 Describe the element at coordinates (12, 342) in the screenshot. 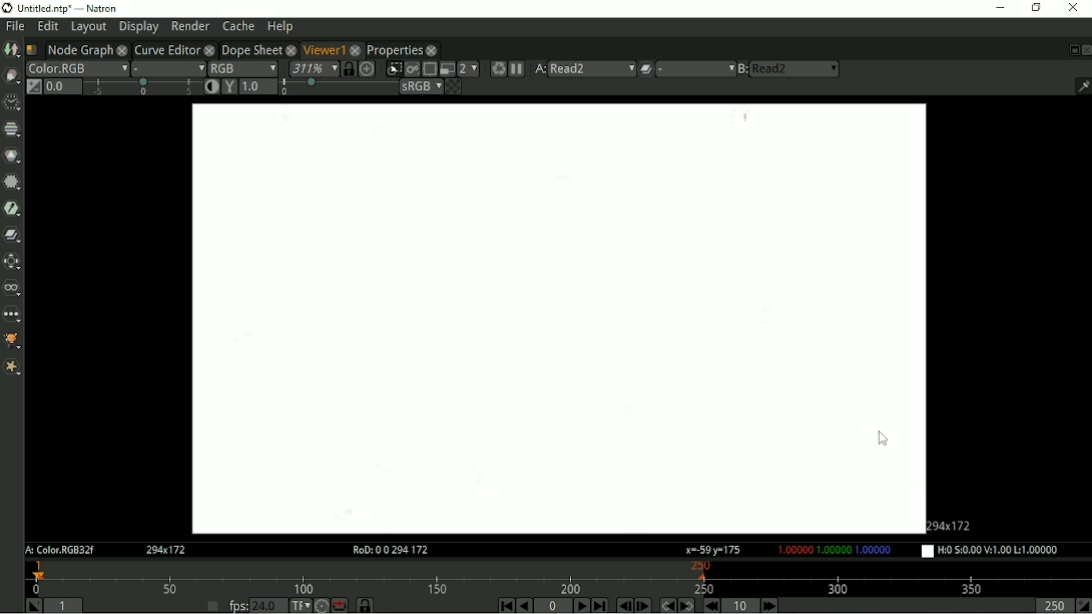

I see `GMIC` at that location.